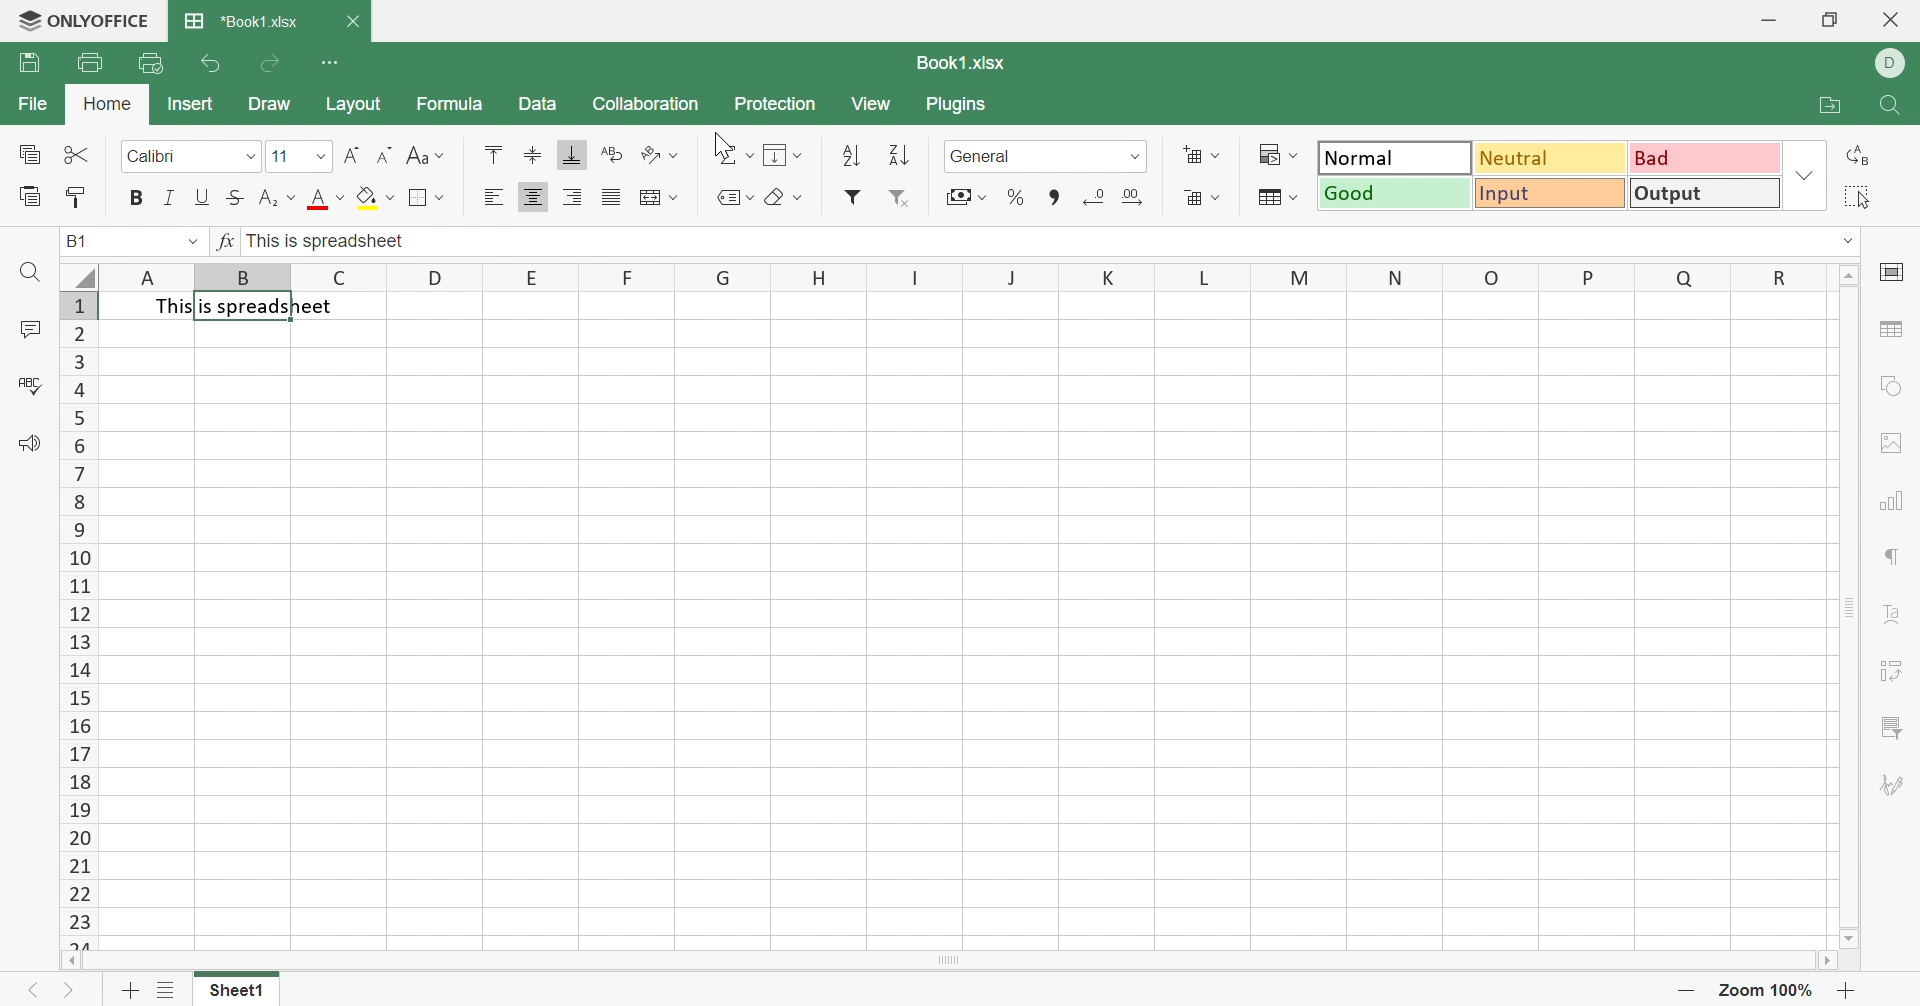 This screenshot has height=1006, width=1920. What do you see at coordinates (30, 195) in the screenshot?
I see `Paste` at bounding box center [30, 195].